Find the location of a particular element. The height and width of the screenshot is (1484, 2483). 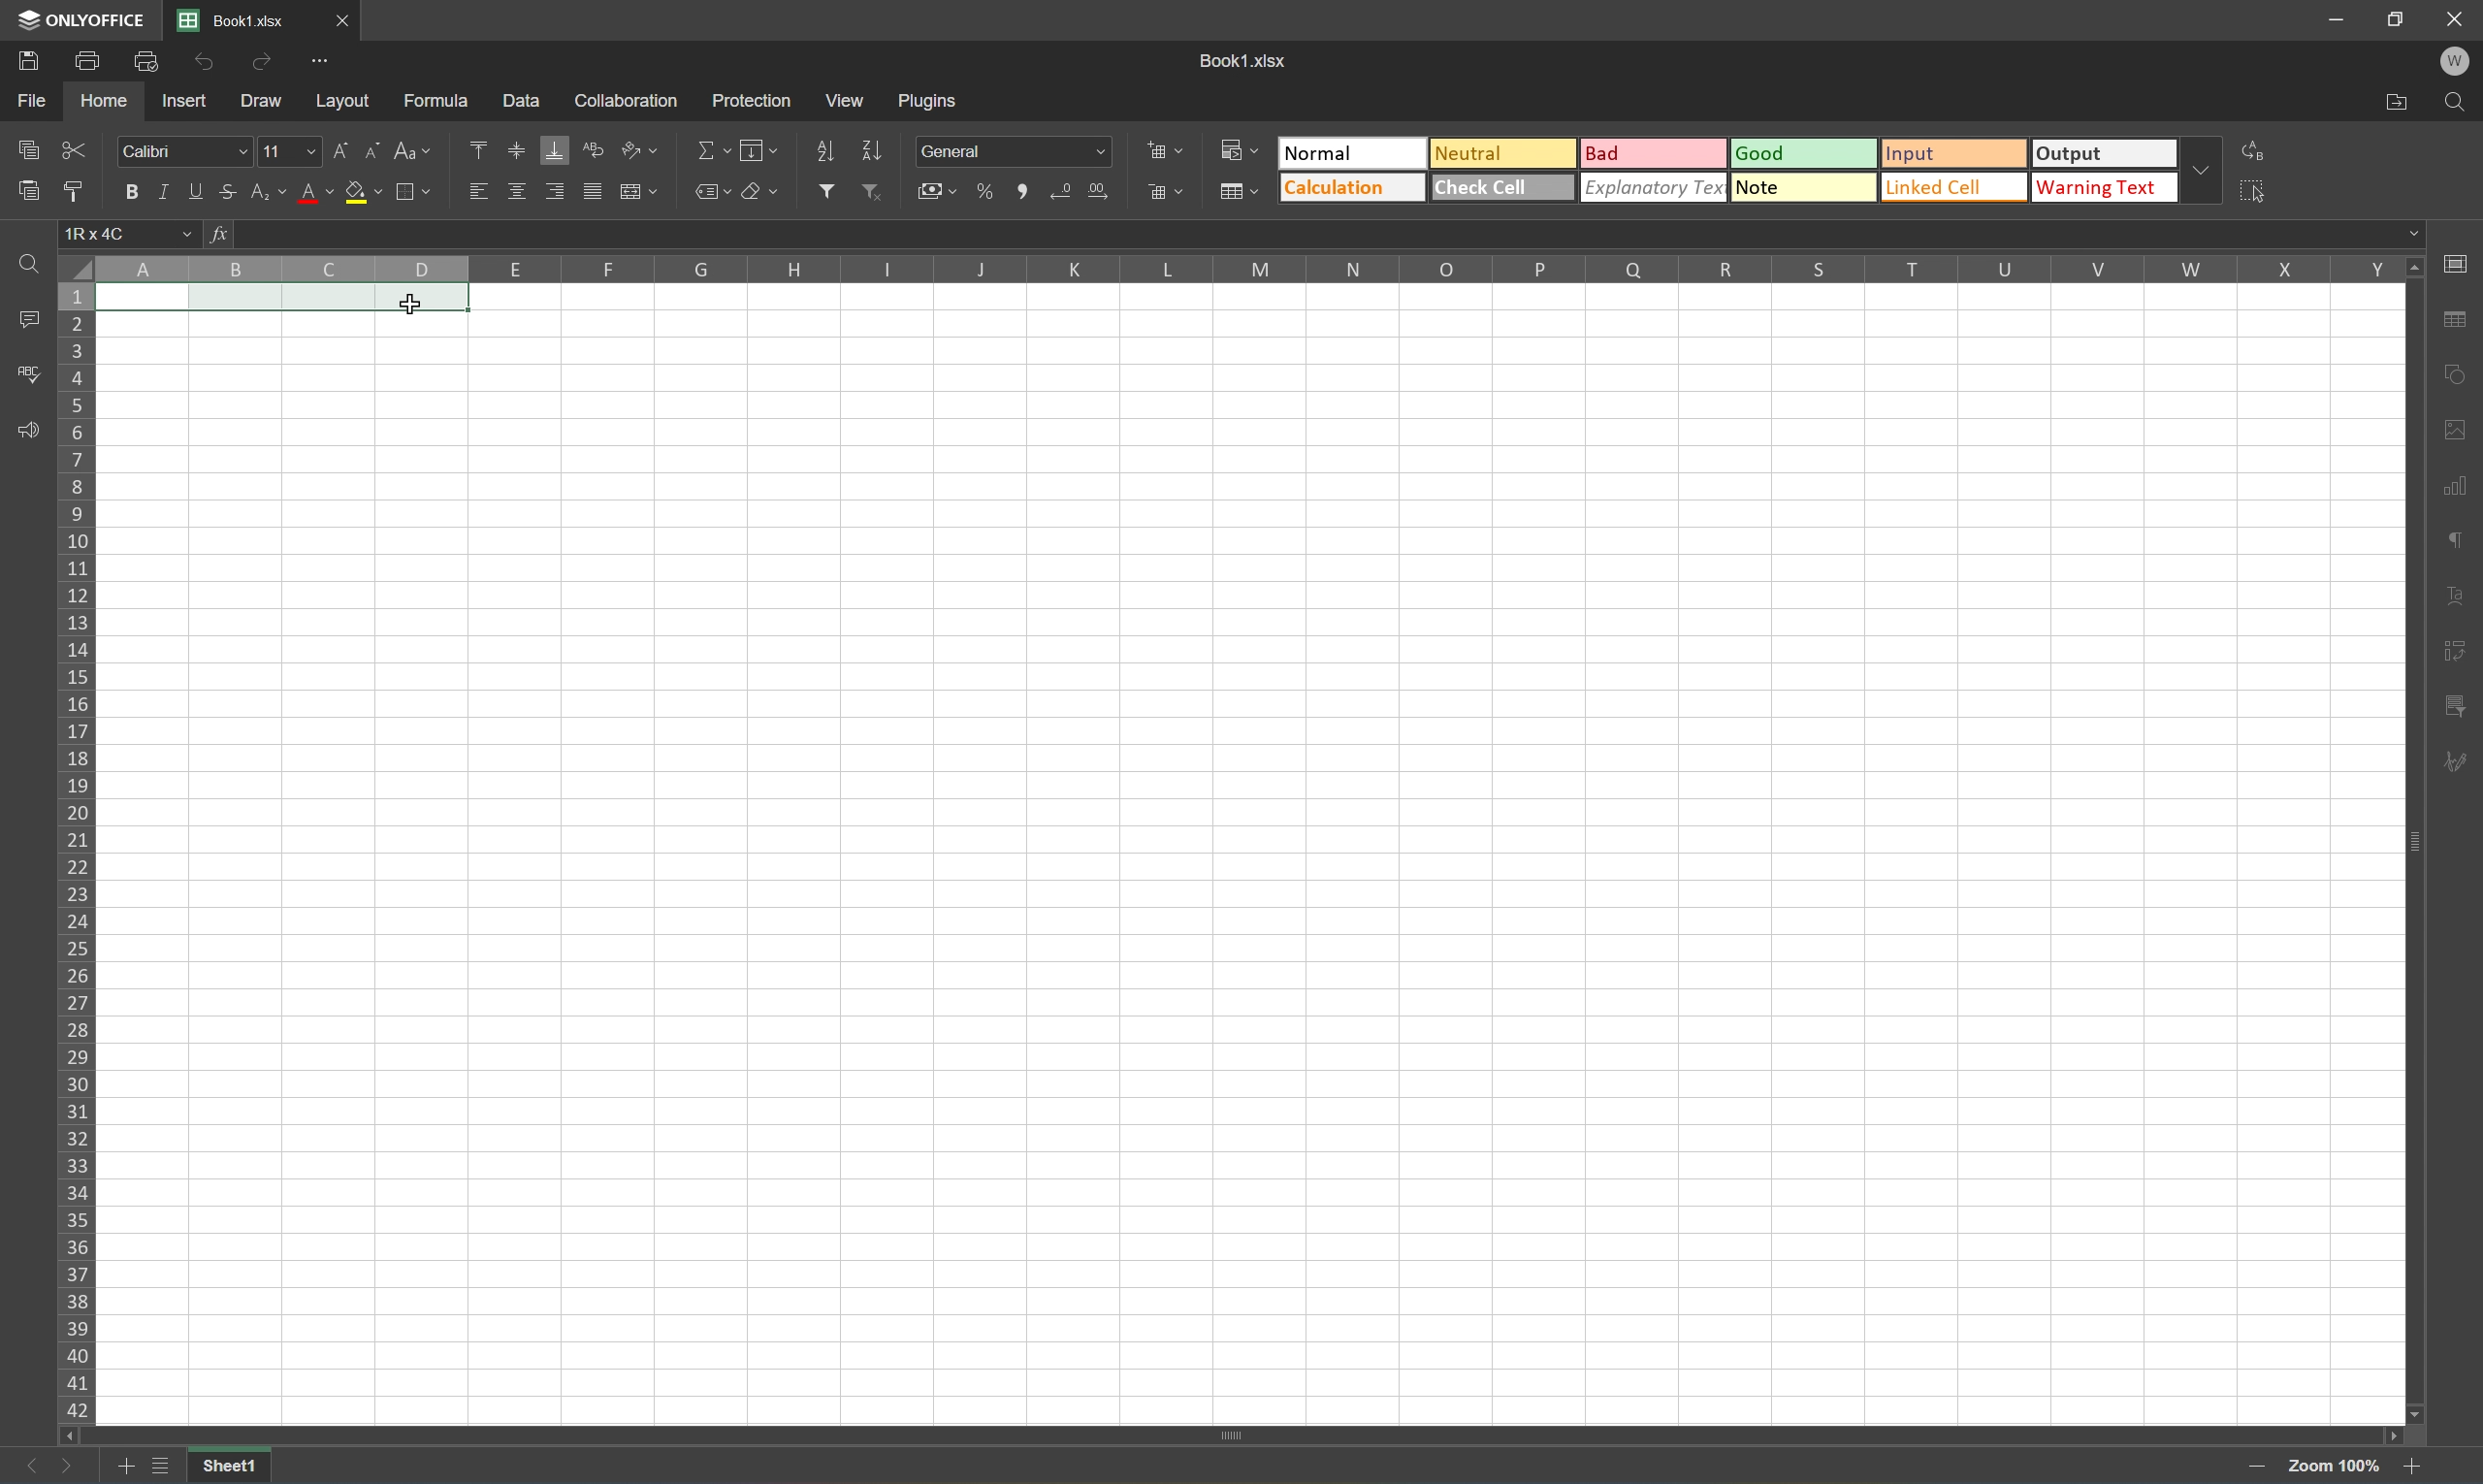

Output is located at coordinates (2111, 154).